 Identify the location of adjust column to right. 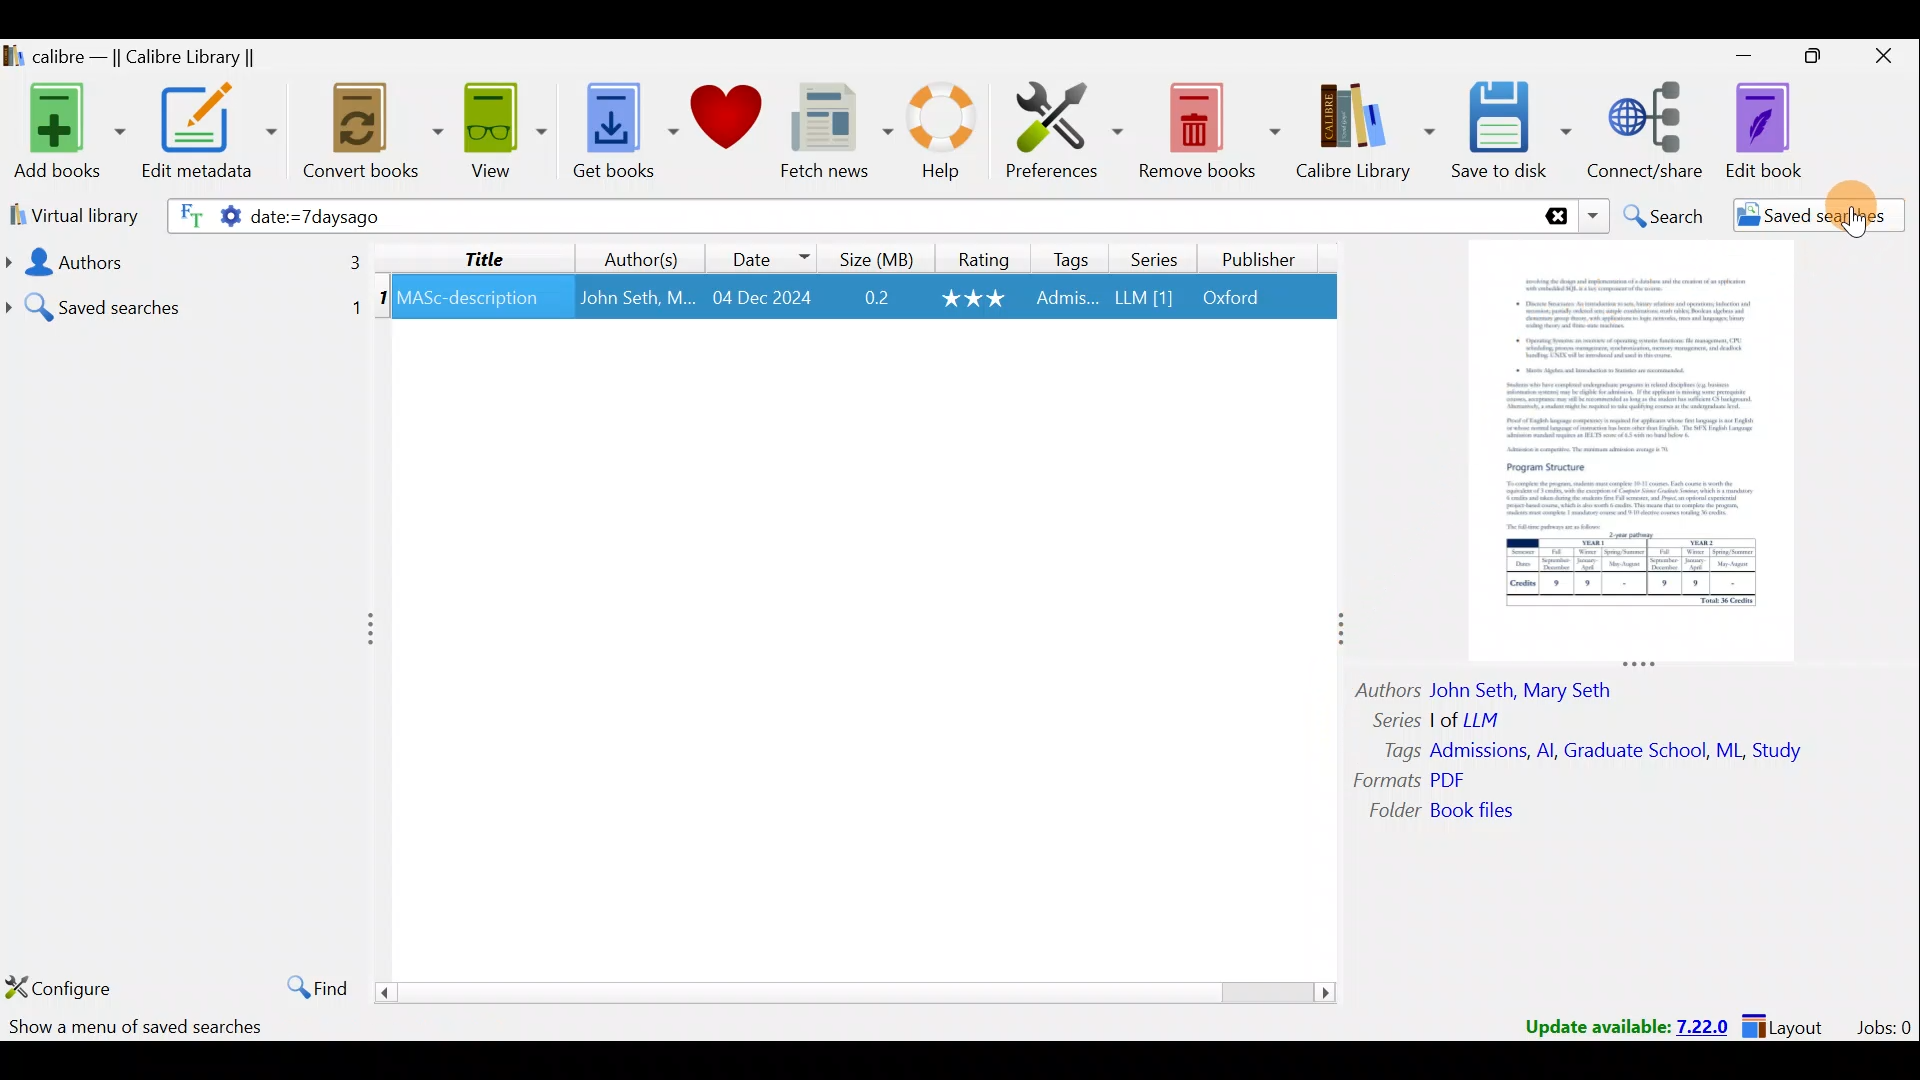
(1338, 634).